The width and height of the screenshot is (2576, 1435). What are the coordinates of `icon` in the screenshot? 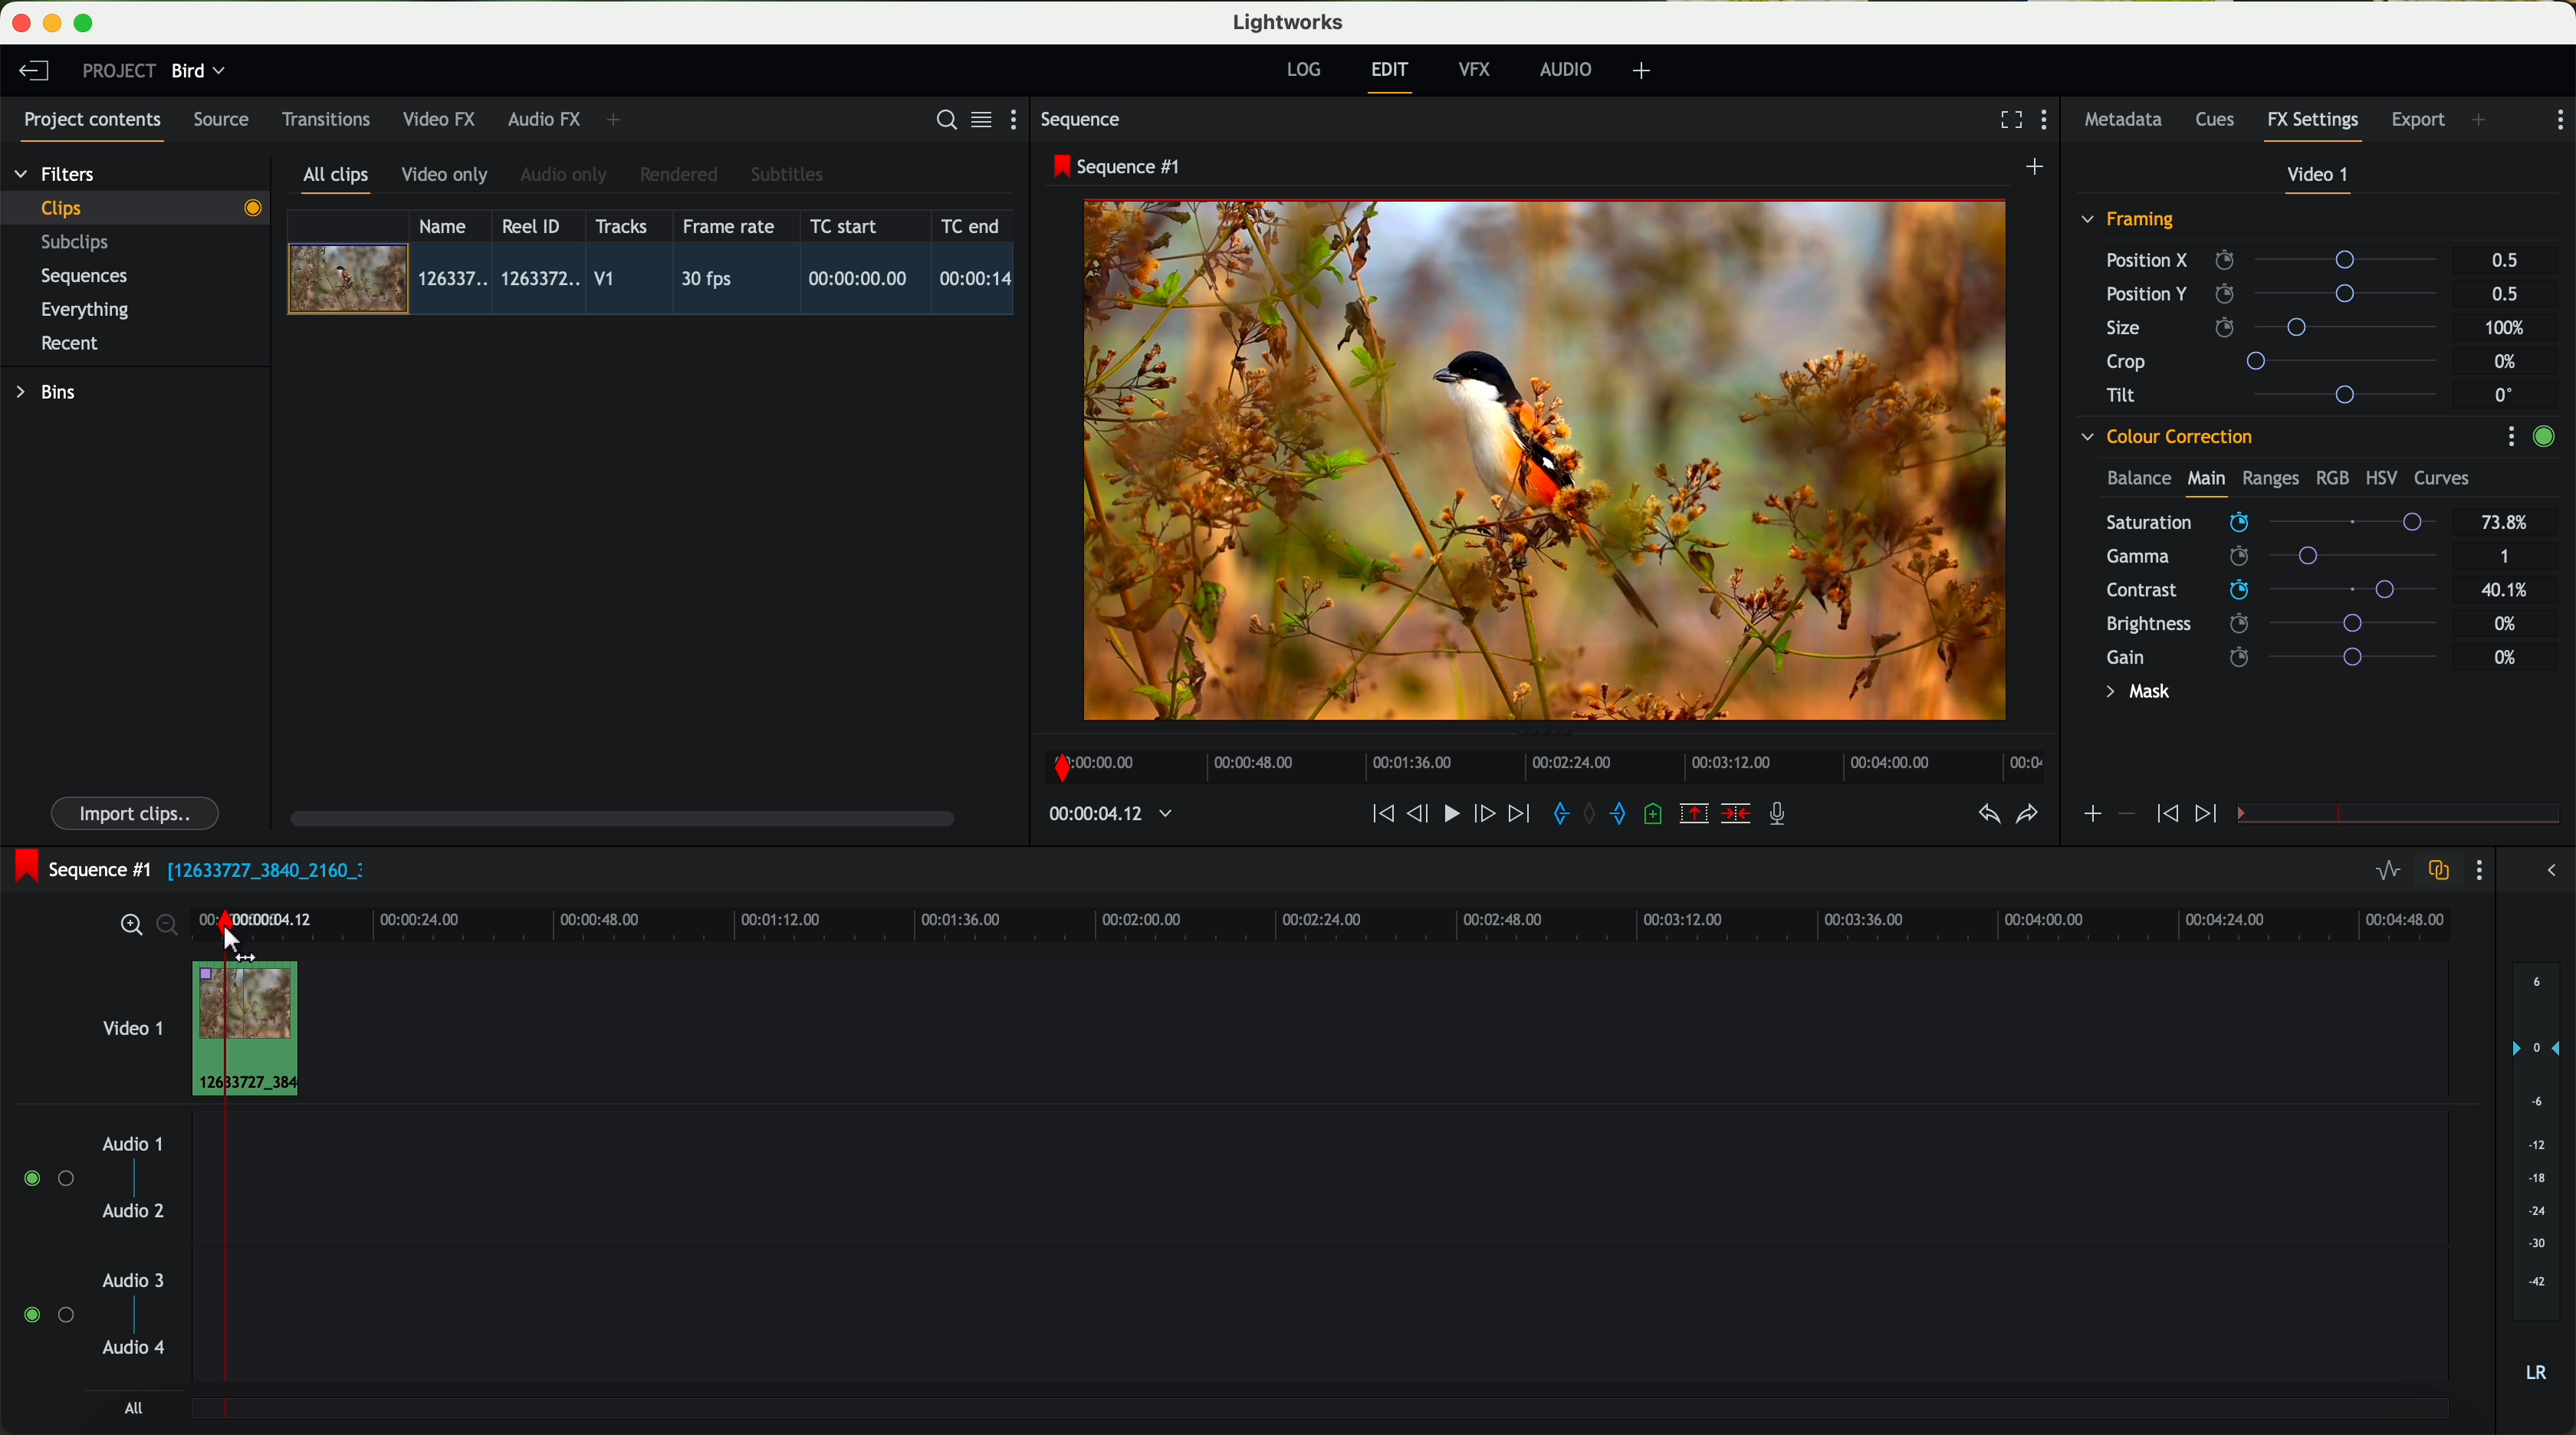 It's located at (2164, 815).